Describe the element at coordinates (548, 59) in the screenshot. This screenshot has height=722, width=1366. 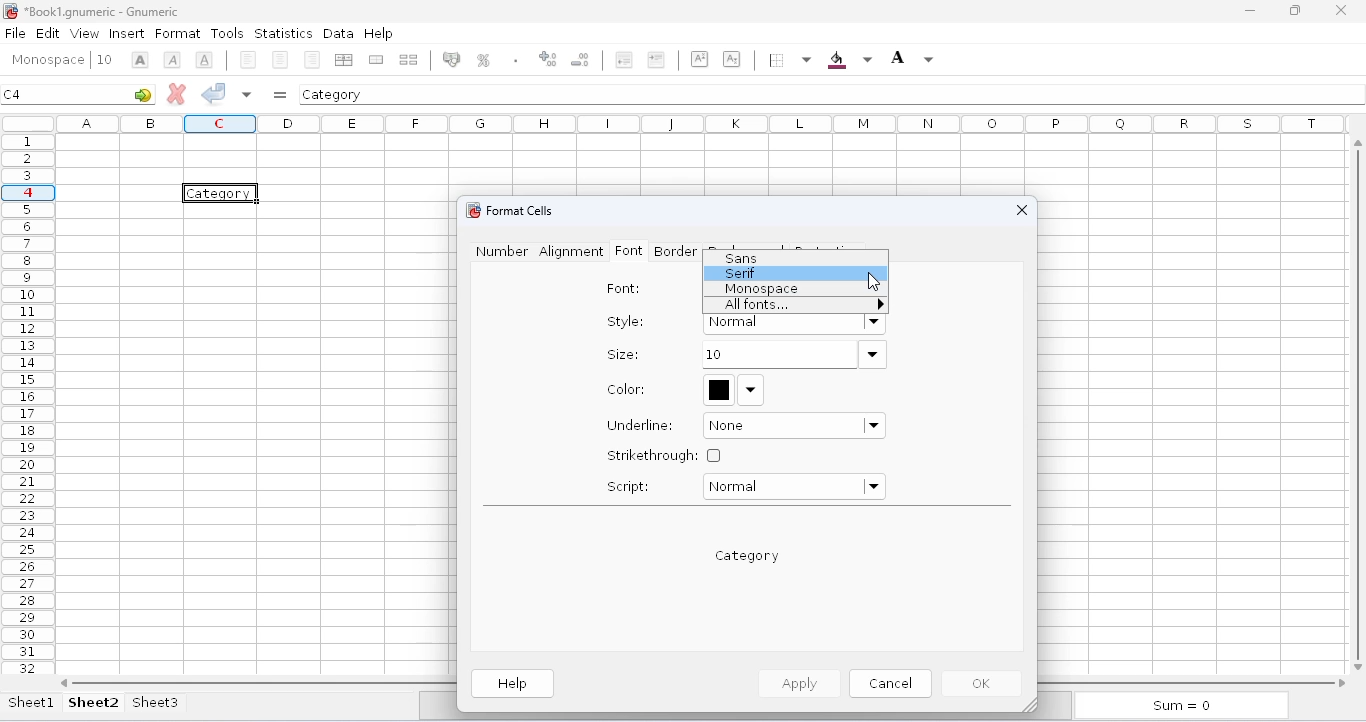
I see `increase the number of decimals displayed` at that location.